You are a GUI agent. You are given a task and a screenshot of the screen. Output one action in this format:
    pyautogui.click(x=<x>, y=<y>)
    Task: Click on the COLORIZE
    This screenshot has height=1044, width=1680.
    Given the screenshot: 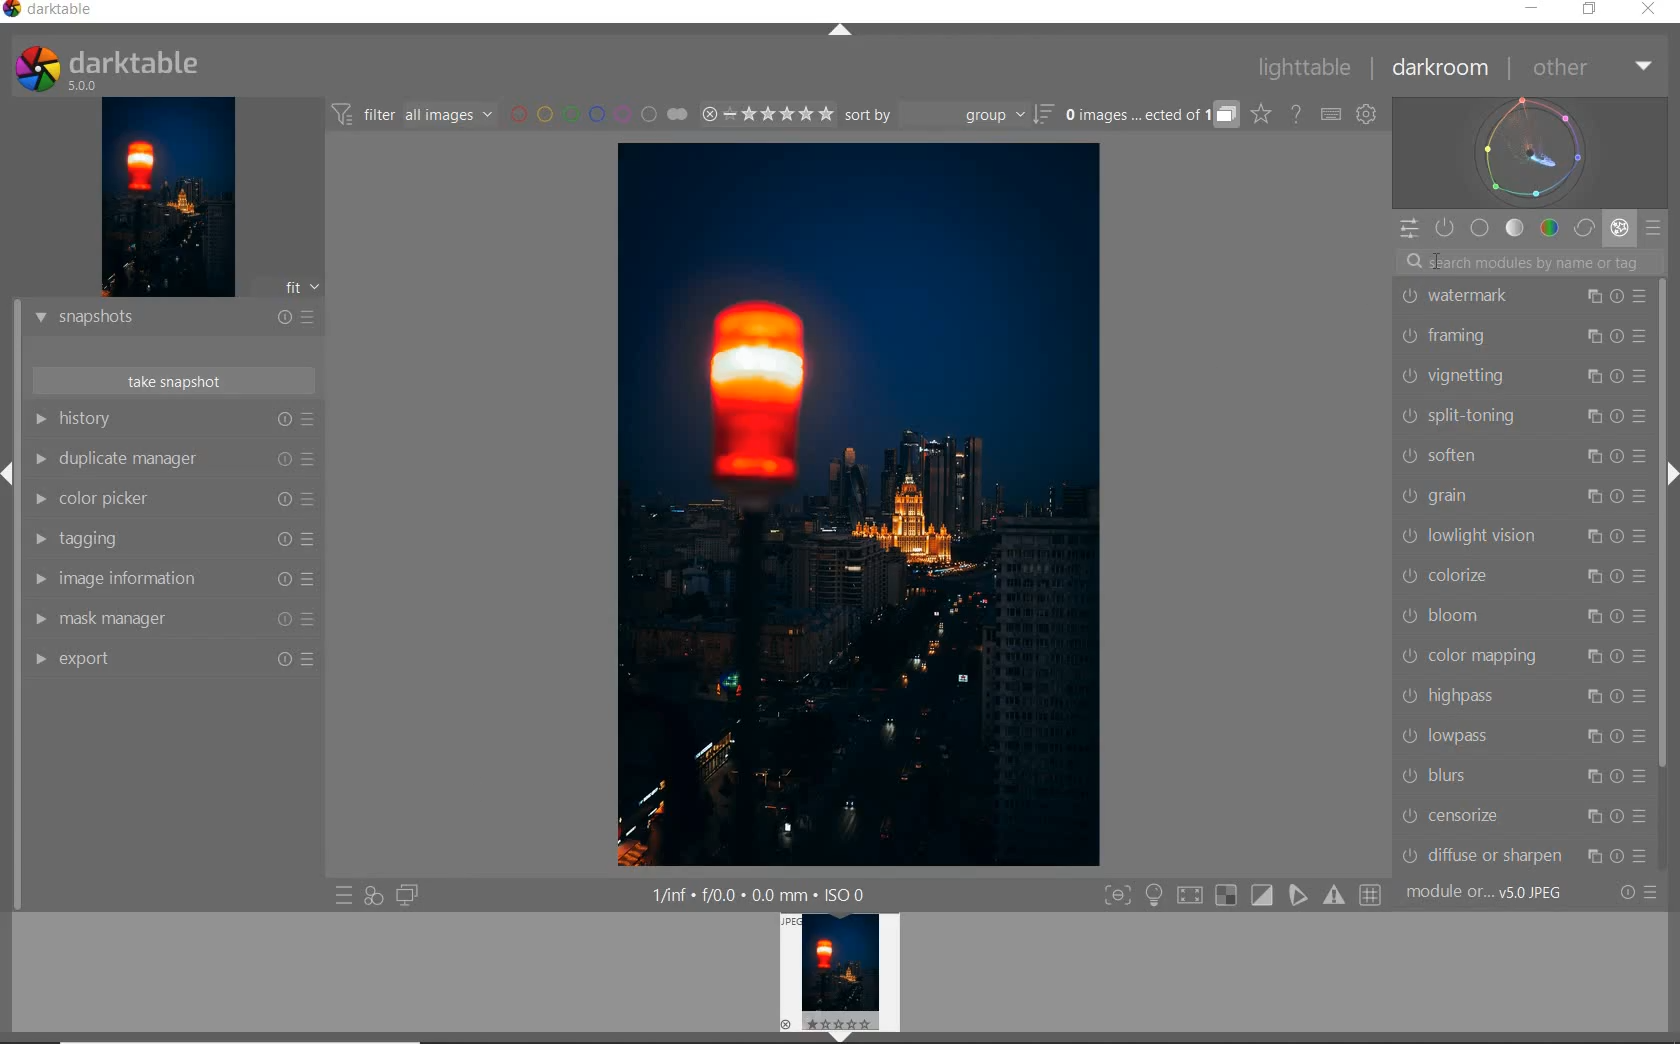 What is the action you would take?
    pyautogui.click(x=1472, y=573)
    